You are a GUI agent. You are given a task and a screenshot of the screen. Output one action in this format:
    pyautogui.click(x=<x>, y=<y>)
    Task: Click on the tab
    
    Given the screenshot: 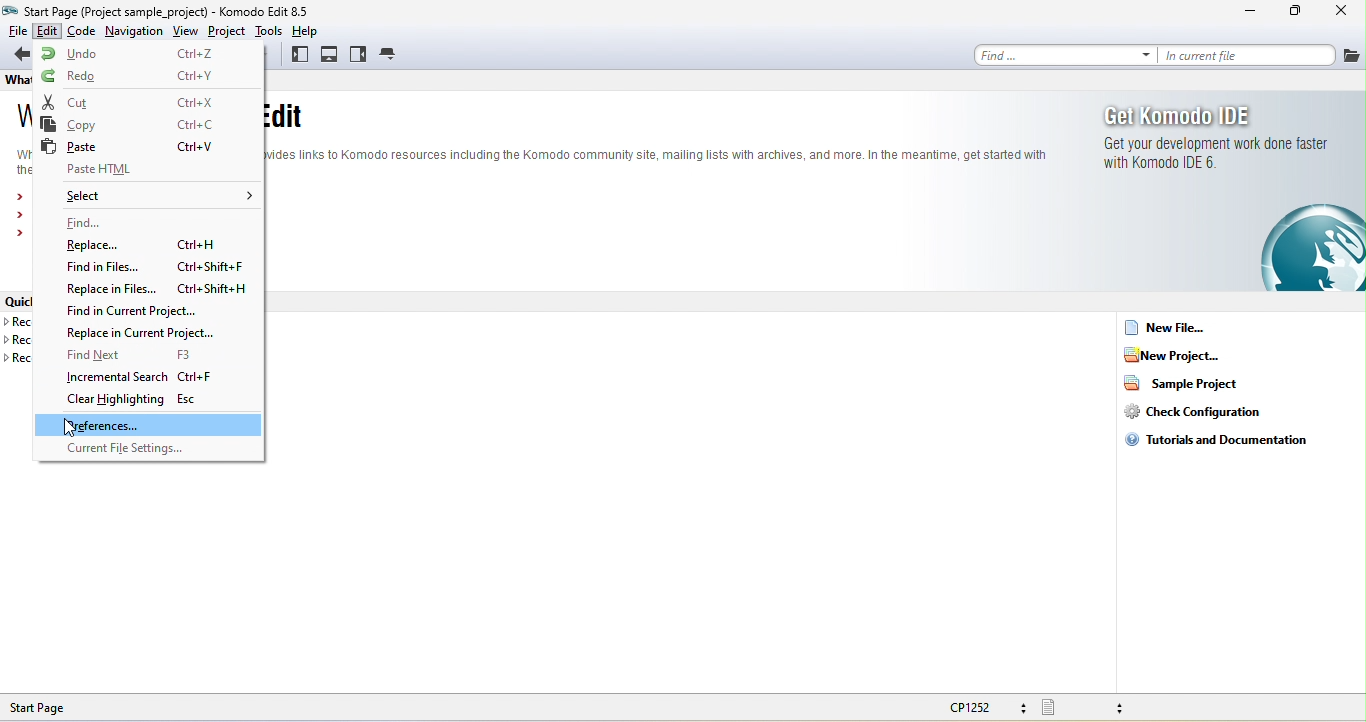 What is the action you would take?
    pyautogui.click(x=391, y=54)
    